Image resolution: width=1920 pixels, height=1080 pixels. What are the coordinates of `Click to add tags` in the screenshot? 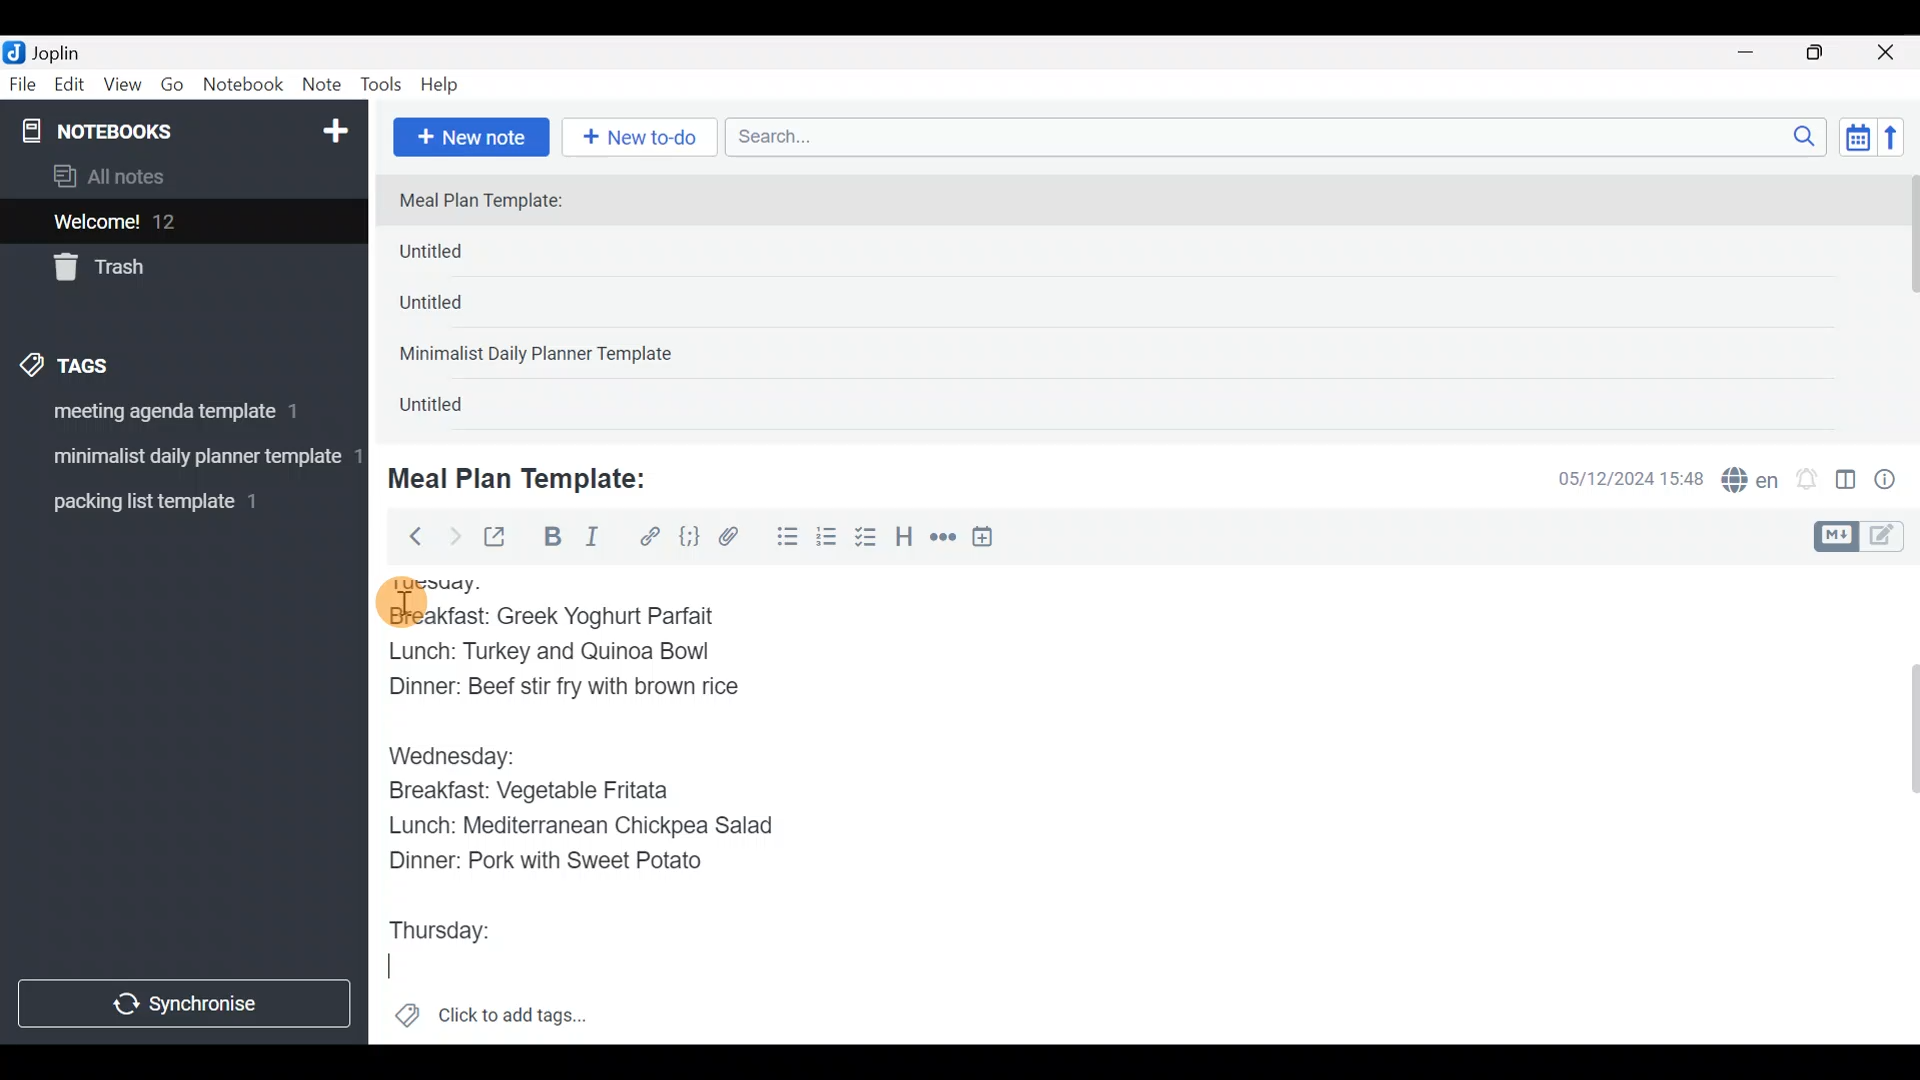 It's located at (490, 1022).